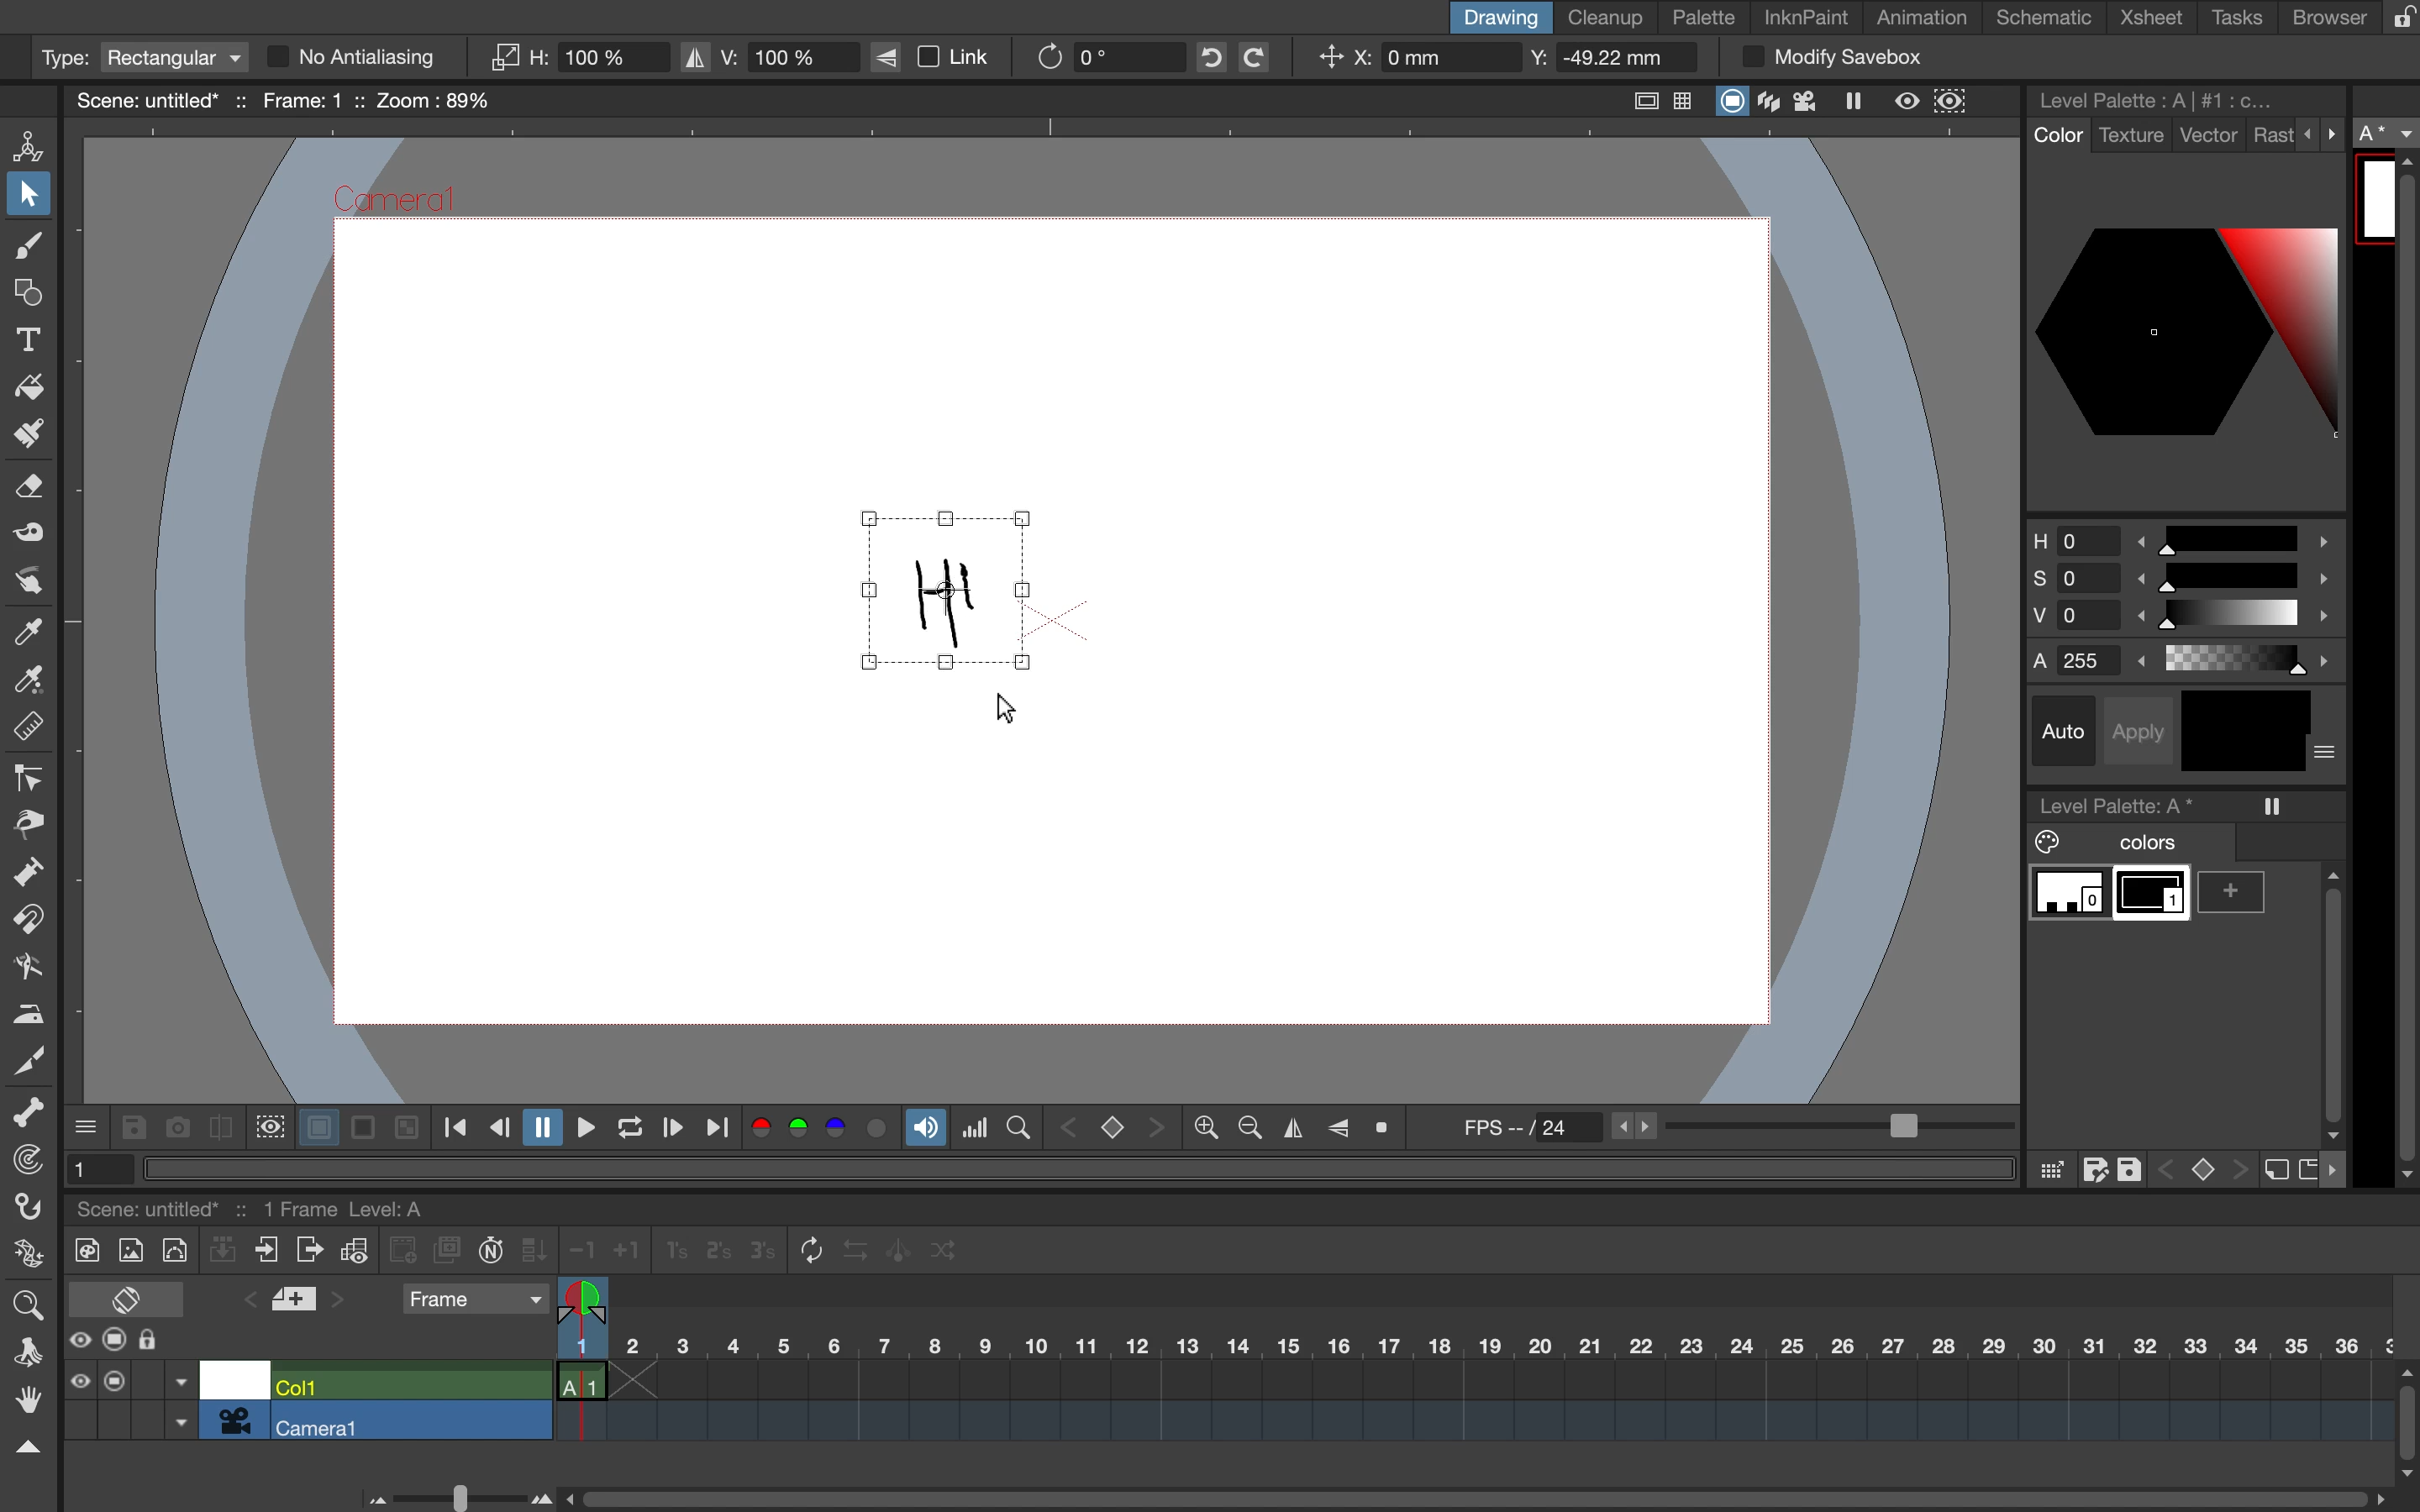  What do you see at coordinates (1607, 16) in the screenshot?
I see `cleanup` at bounding box center [1607, 16].